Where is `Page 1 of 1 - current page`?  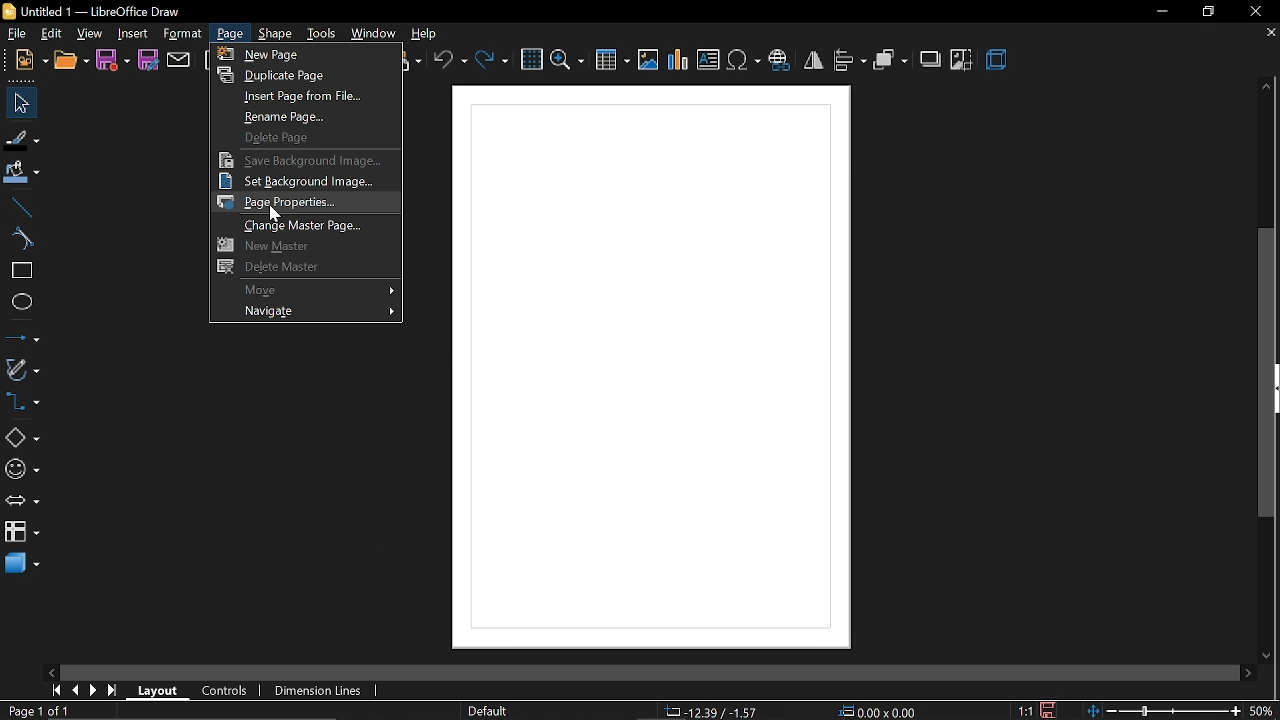 Page 1 of 1 - current page is located at coordinates (40, 711).